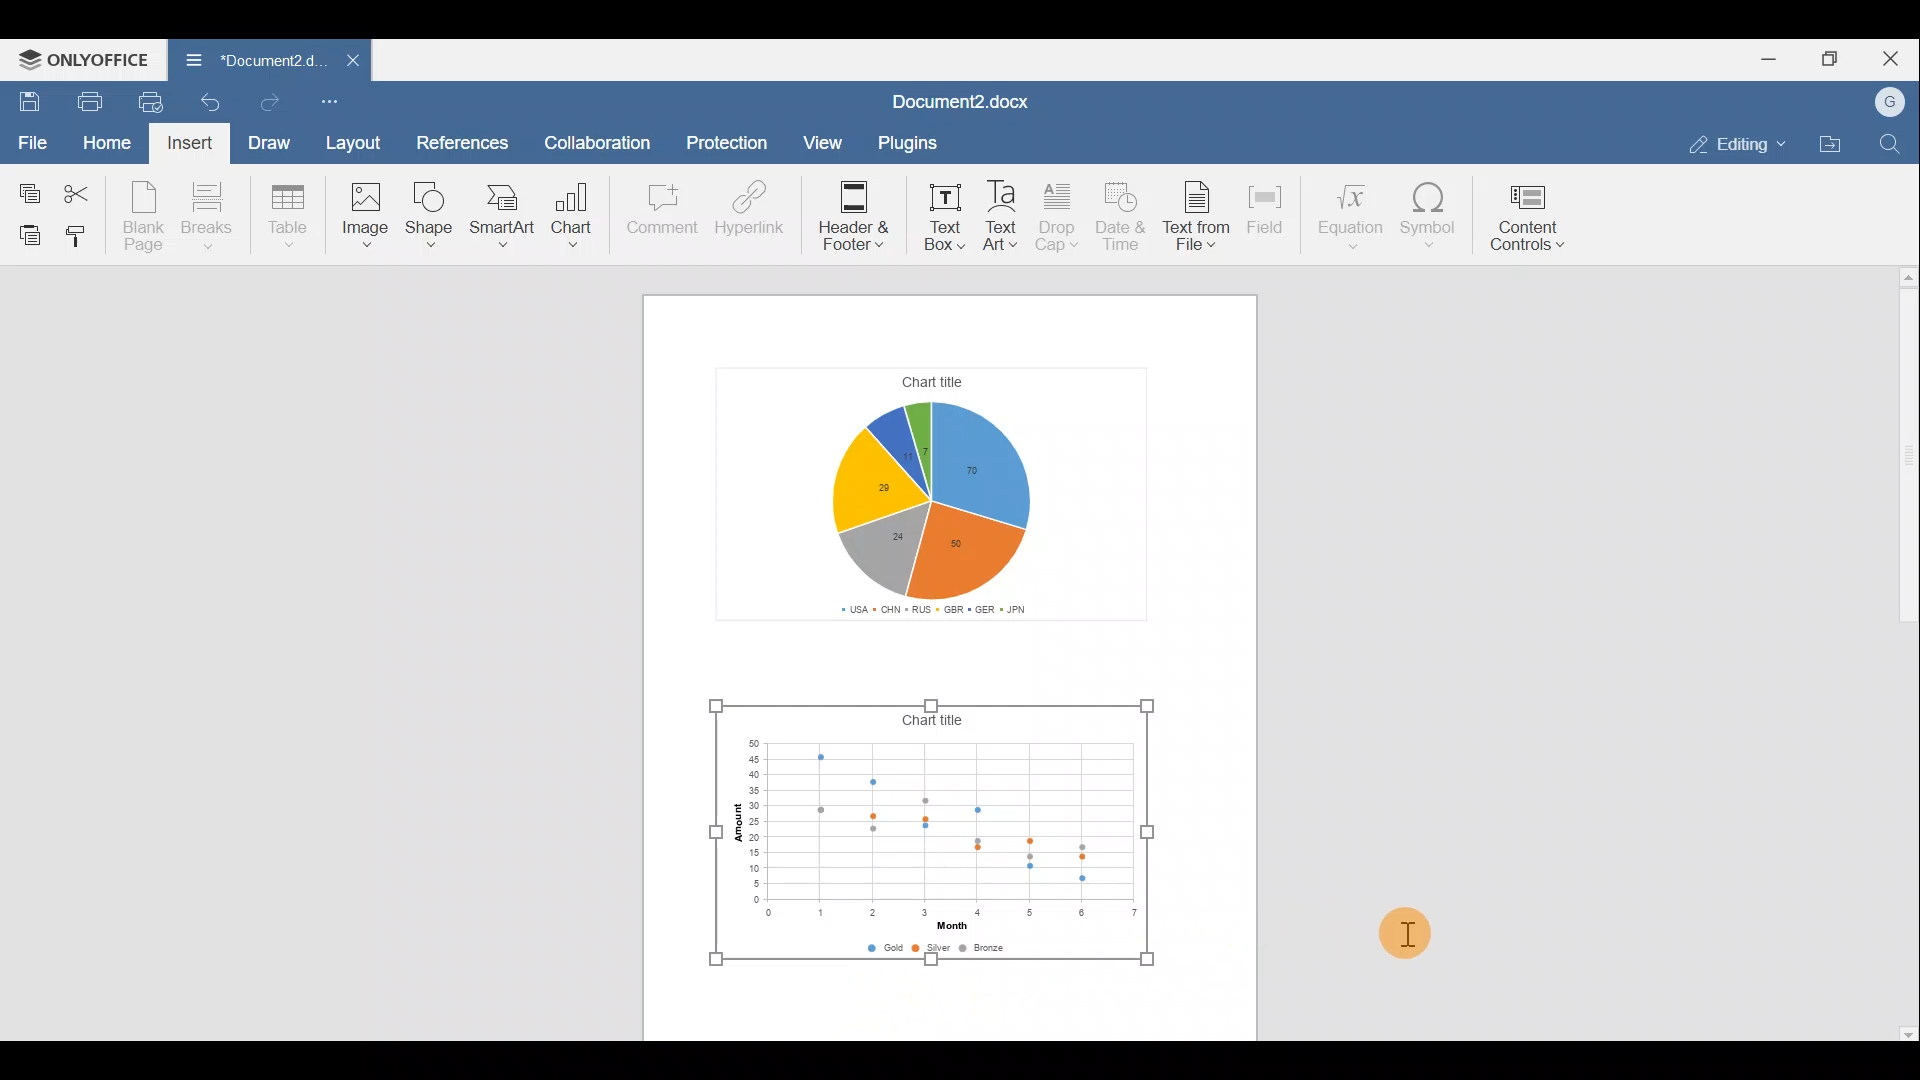  Describe the element at coordinates (25, 235) in the screenshot. I see `Paste` at that location.